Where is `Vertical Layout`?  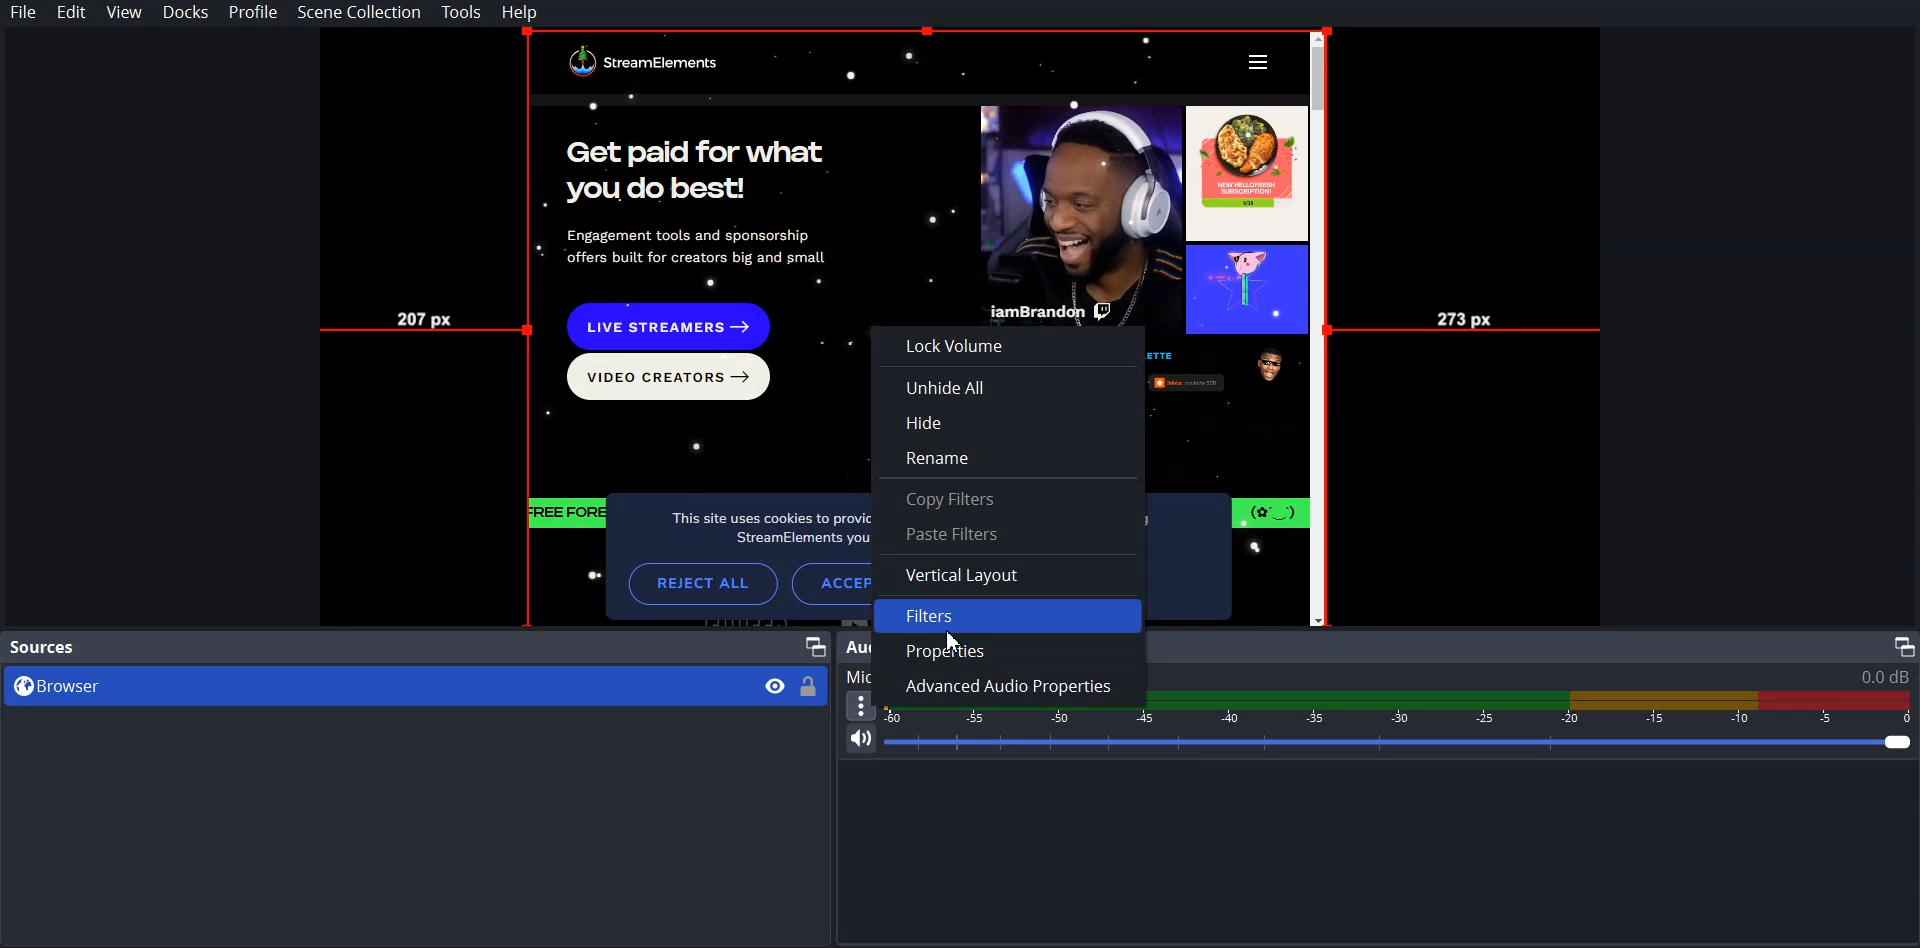 Vertical Layout is located at coordinates (1011, 575).